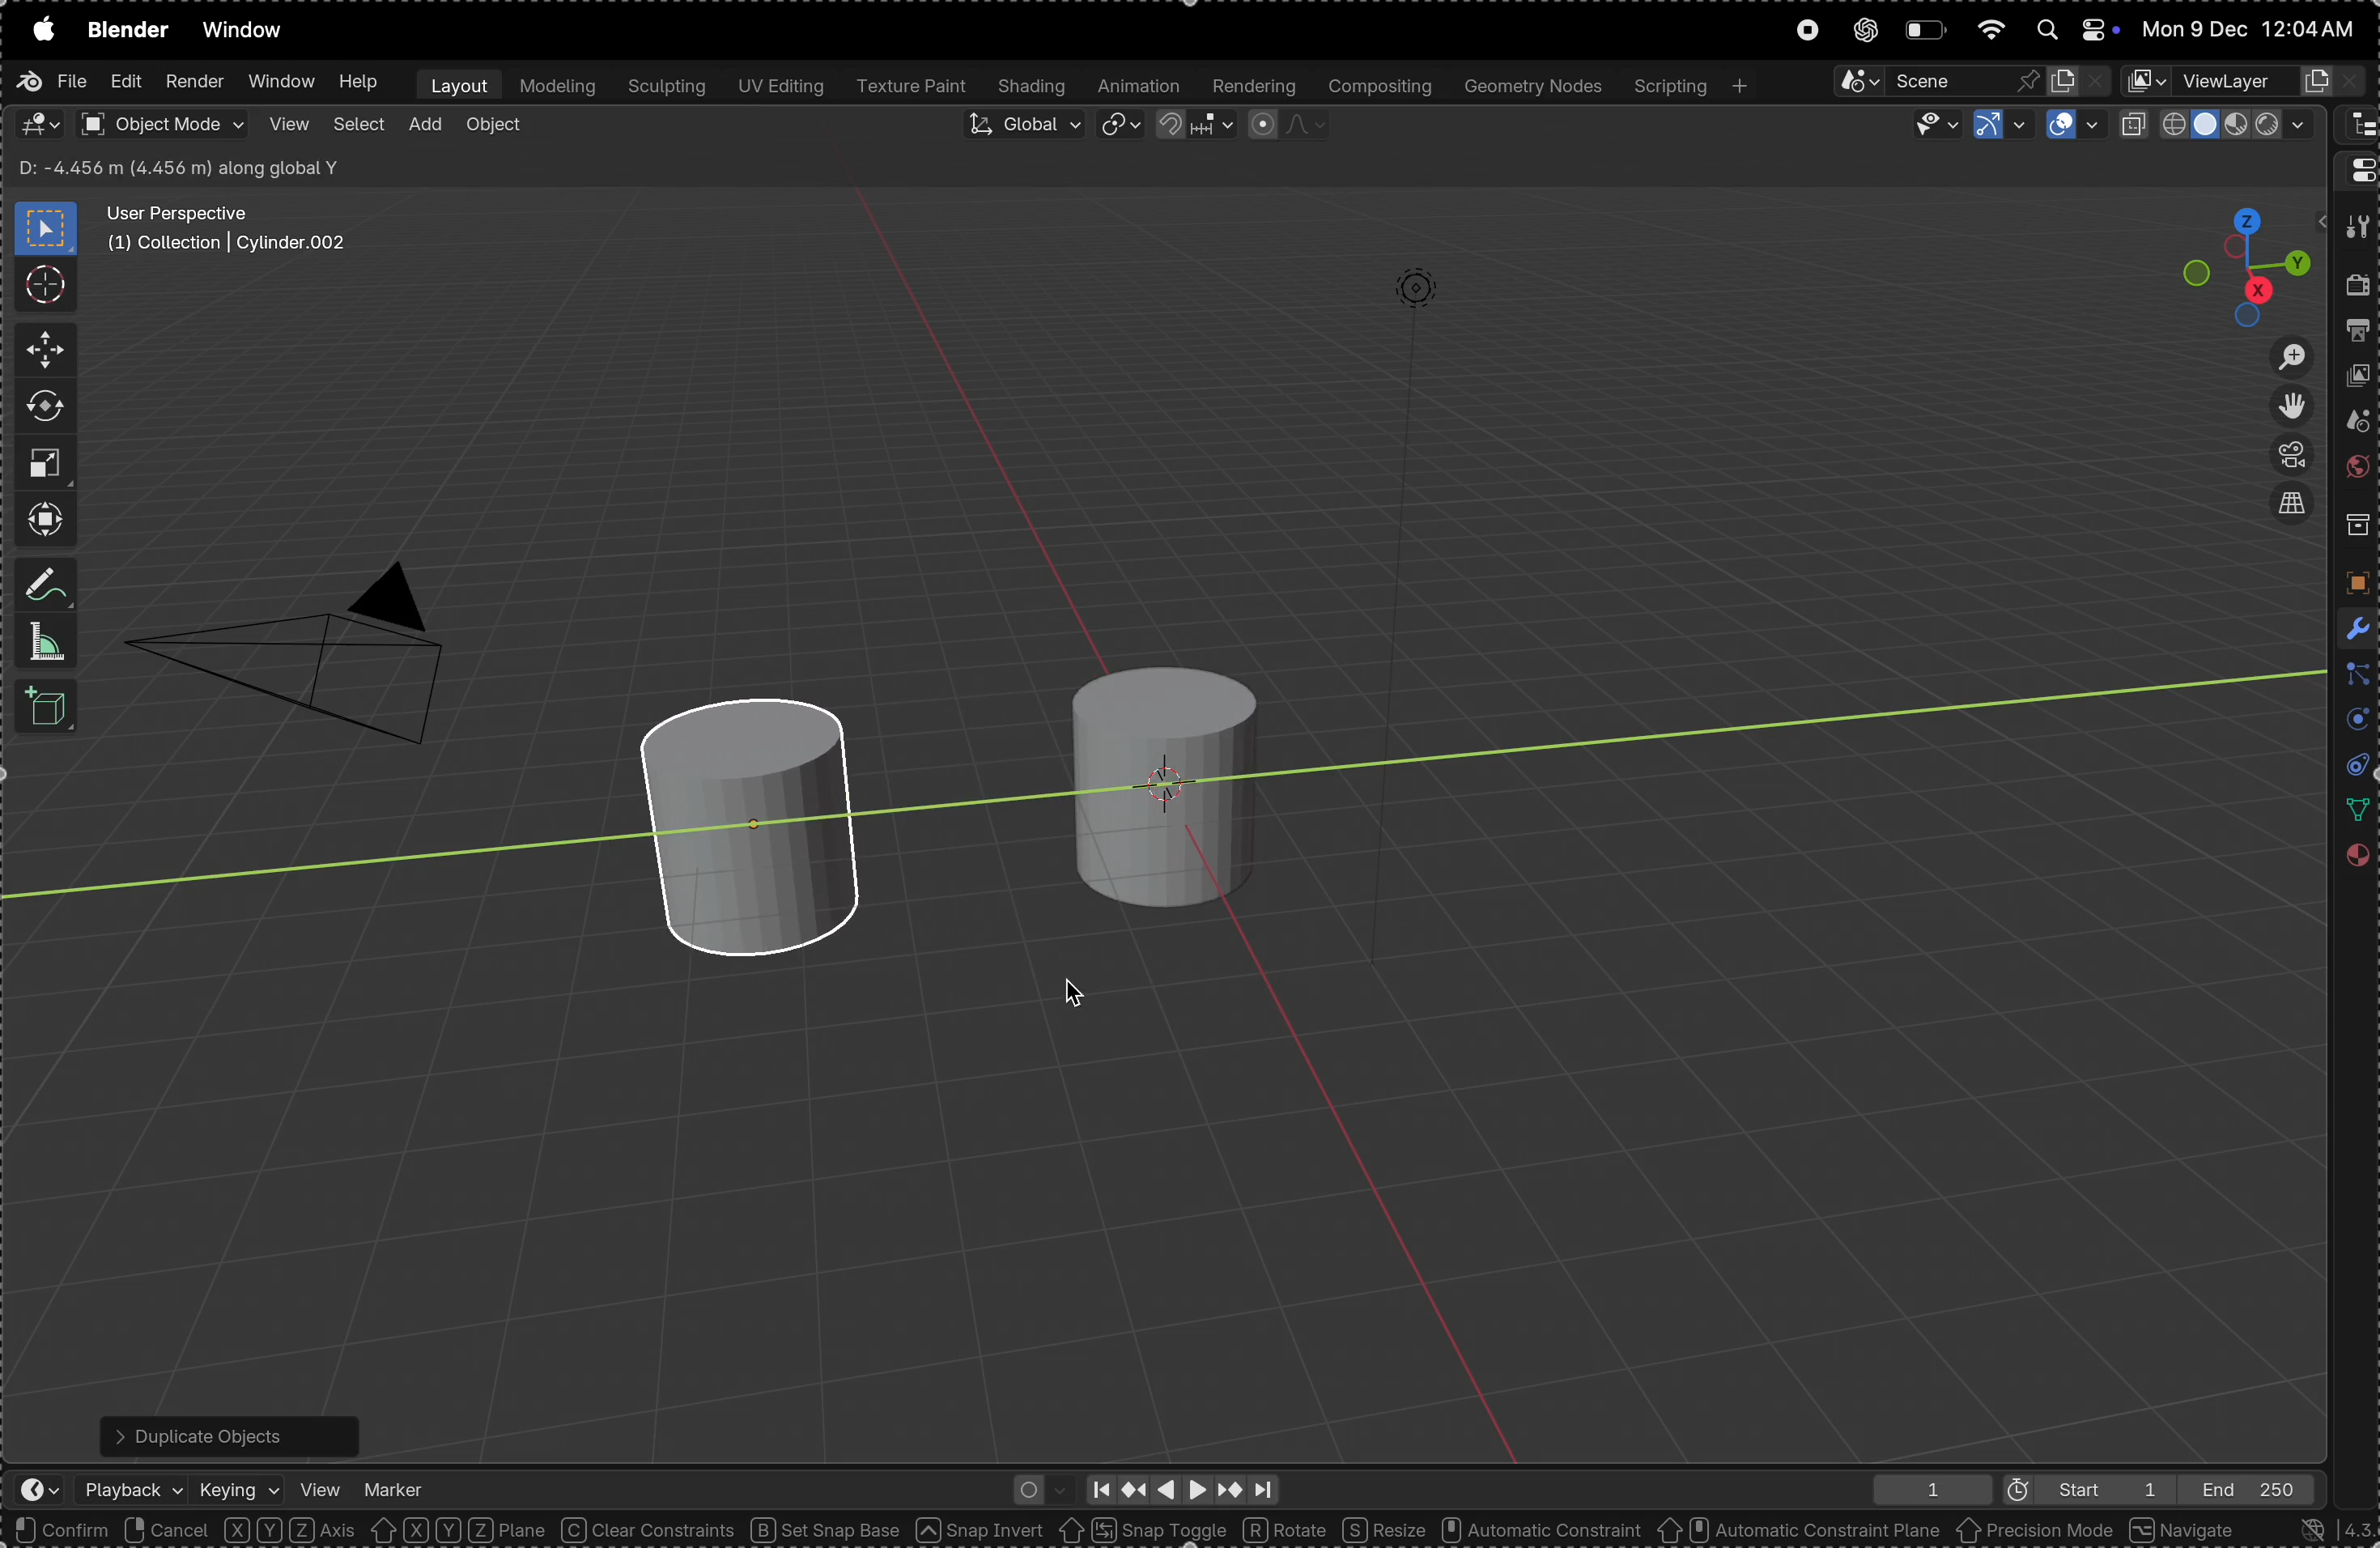 This screenshot has height=1548, width=2380. Describe the element at coordinates (1989, 28) in the screenshot. I see `wifi` at that location.